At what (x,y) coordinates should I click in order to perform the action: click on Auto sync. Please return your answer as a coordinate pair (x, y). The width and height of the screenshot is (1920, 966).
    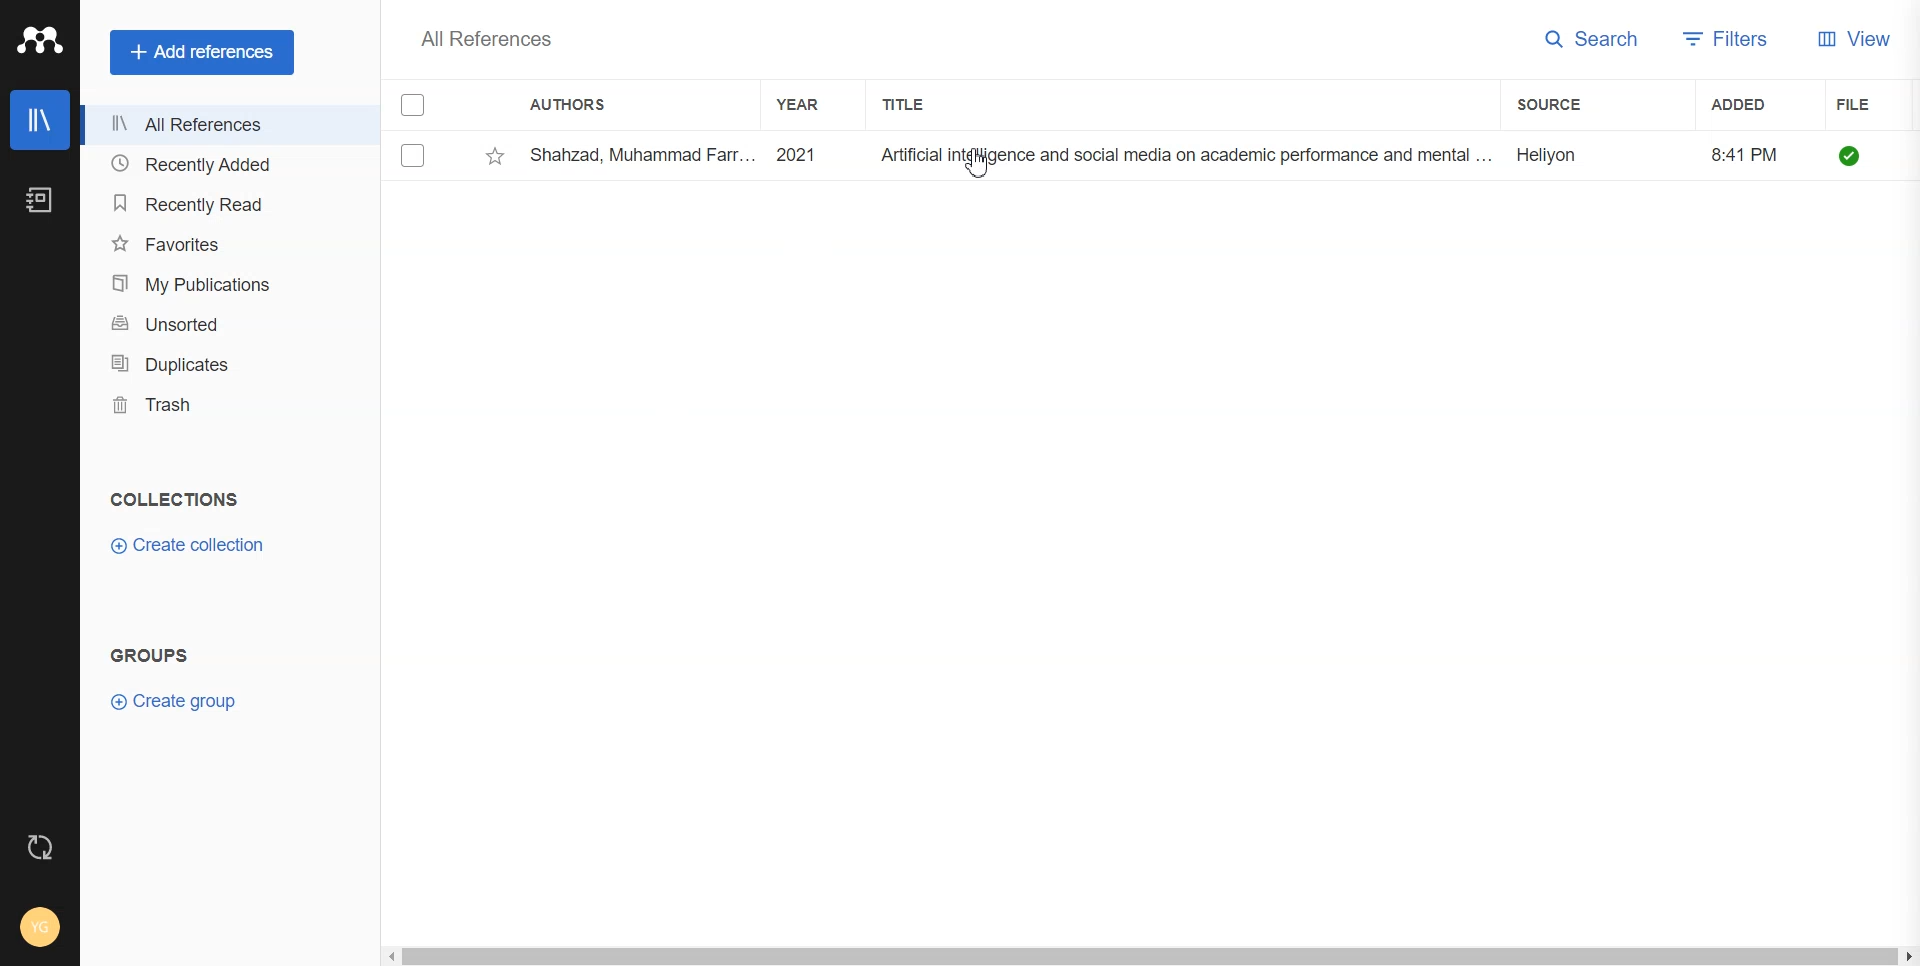
    Looking at the image, I should click on (43, 848).